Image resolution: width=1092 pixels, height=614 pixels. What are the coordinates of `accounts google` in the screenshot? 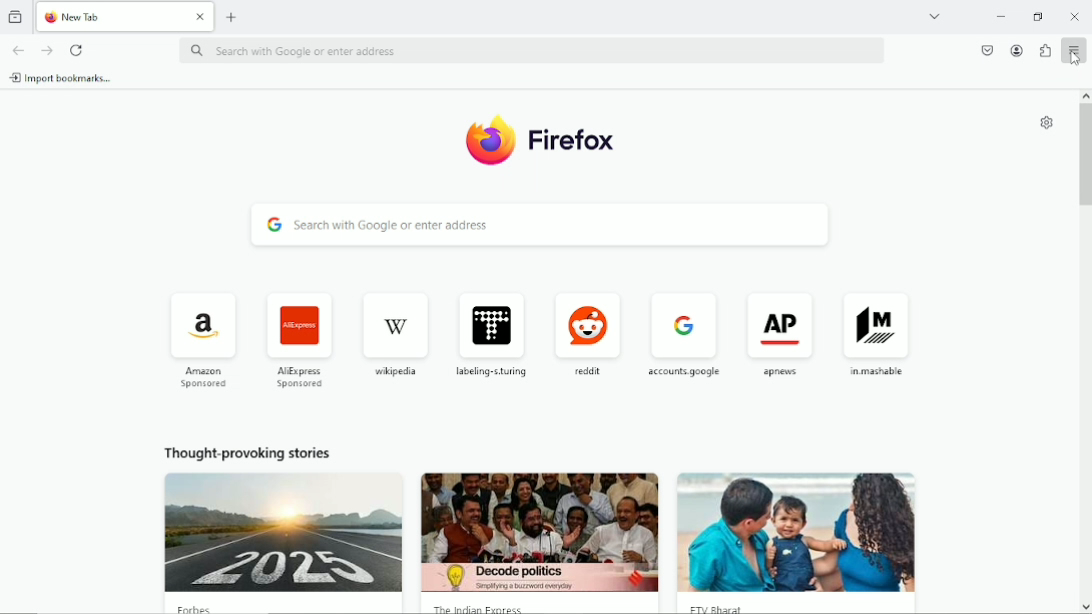 It's located at (686, 332).